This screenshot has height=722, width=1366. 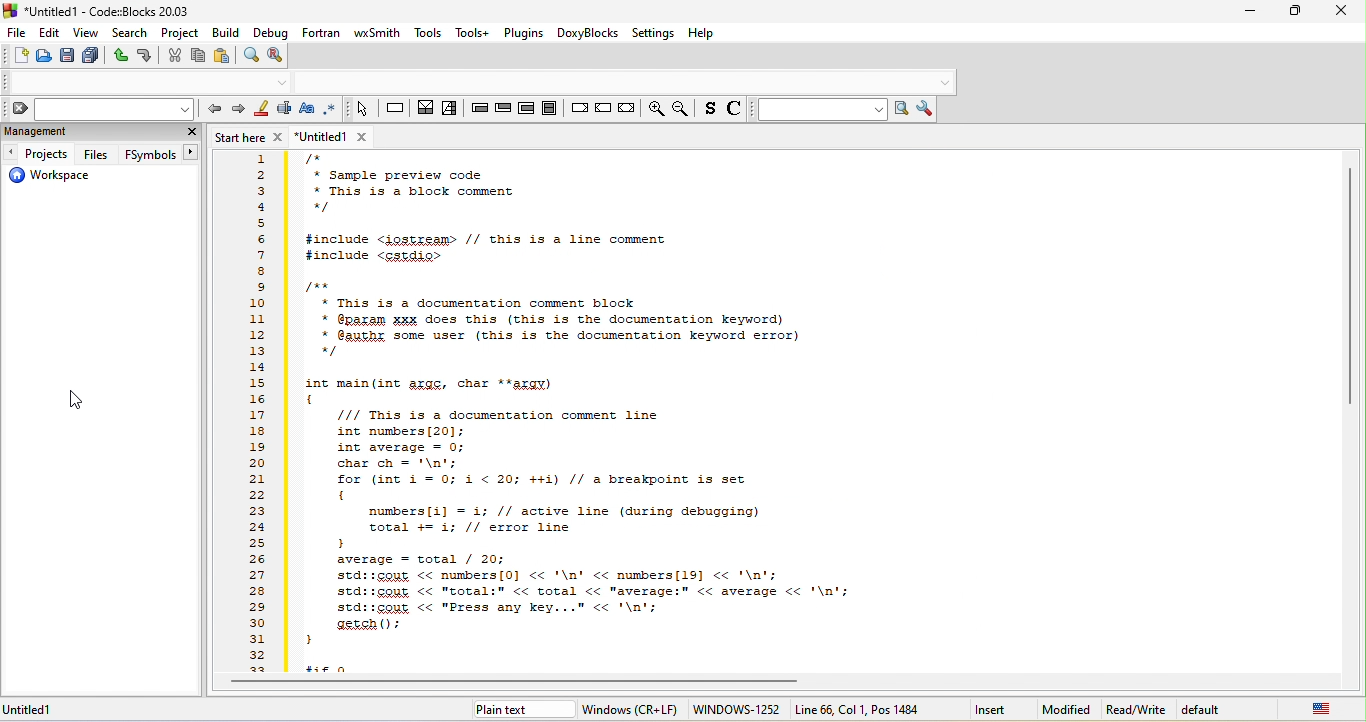 What do you see at coordinates (428, 33) in the screenshot?
I see `tools` at bounding box center [428, 33].